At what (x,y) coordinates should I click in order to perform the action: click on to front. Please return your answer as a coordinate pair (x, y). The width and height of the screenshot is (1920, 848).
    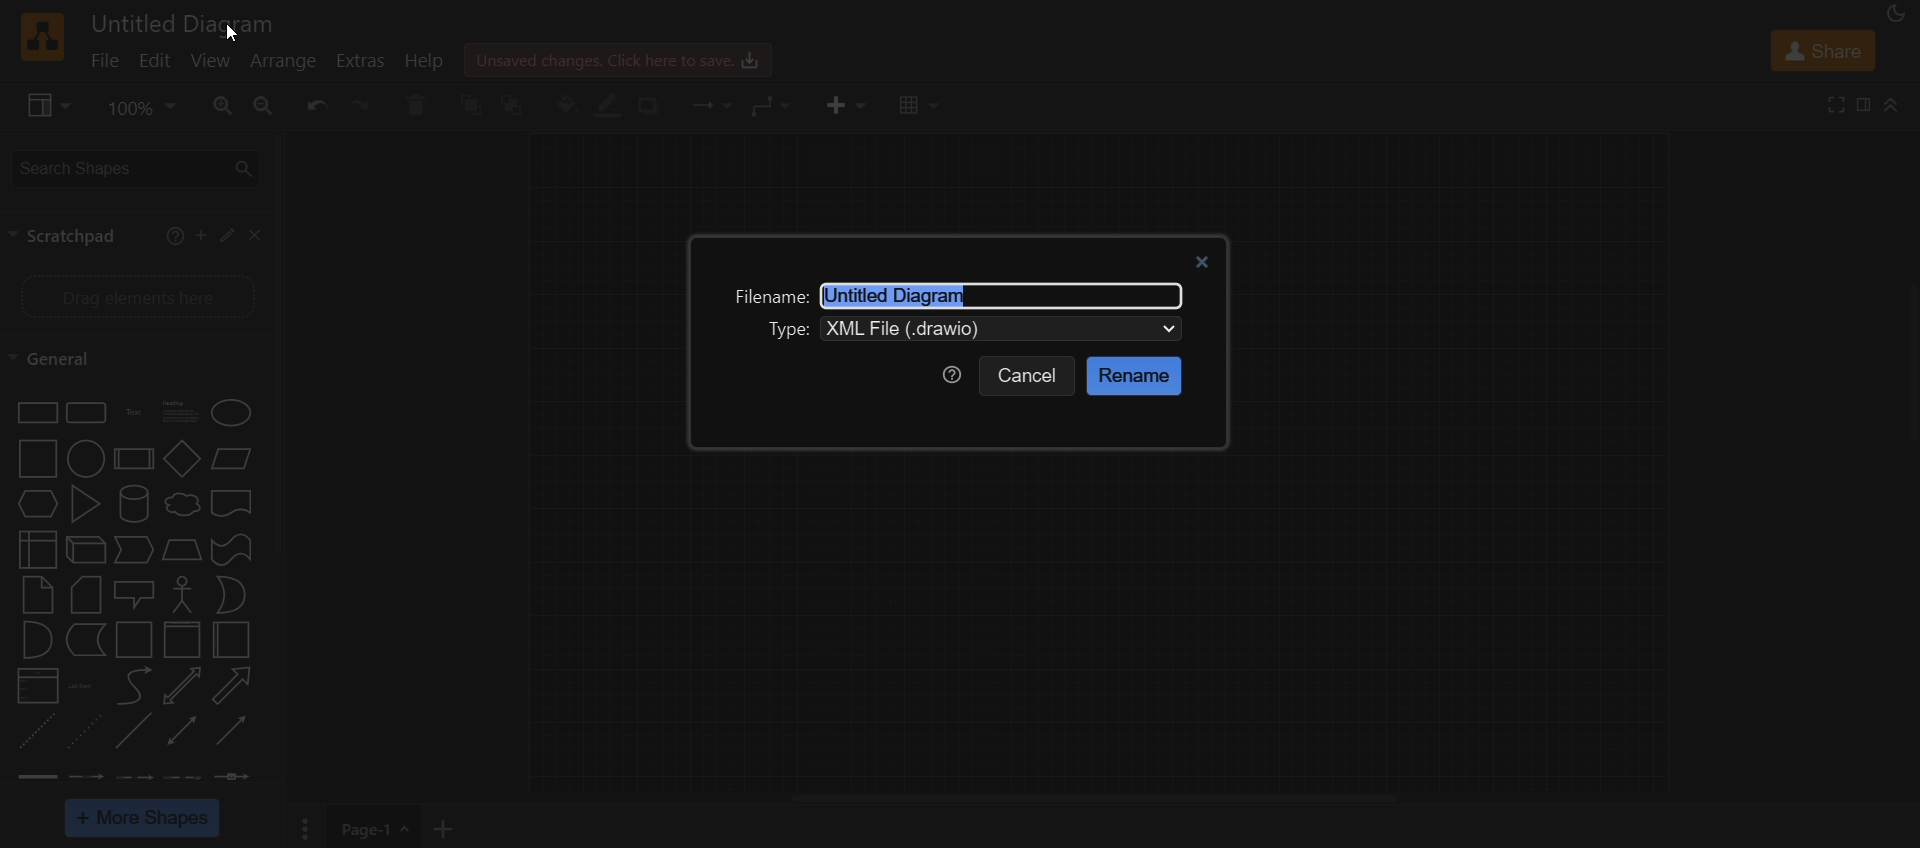
    Looking at the image, I should click on (474, 103).